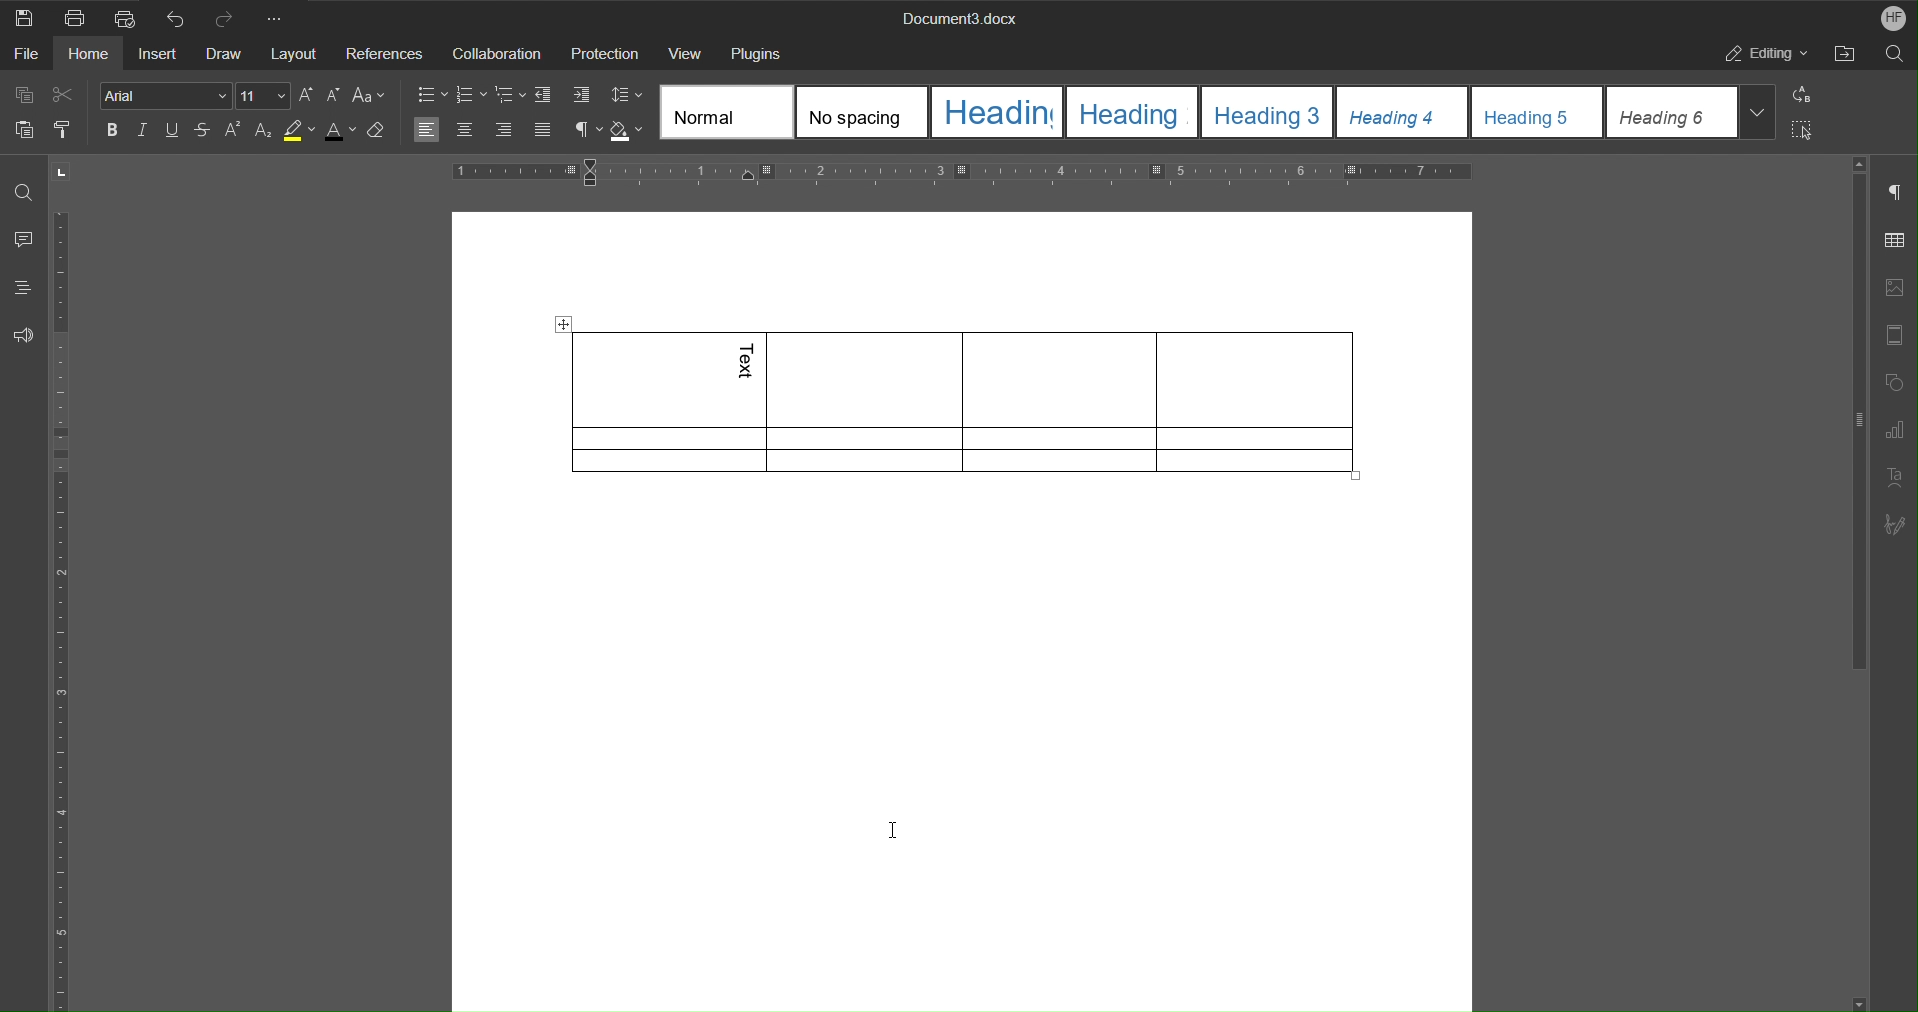 This screenshot has height=1012, width=1918. I want to click on Superscript, so click(230, 129).